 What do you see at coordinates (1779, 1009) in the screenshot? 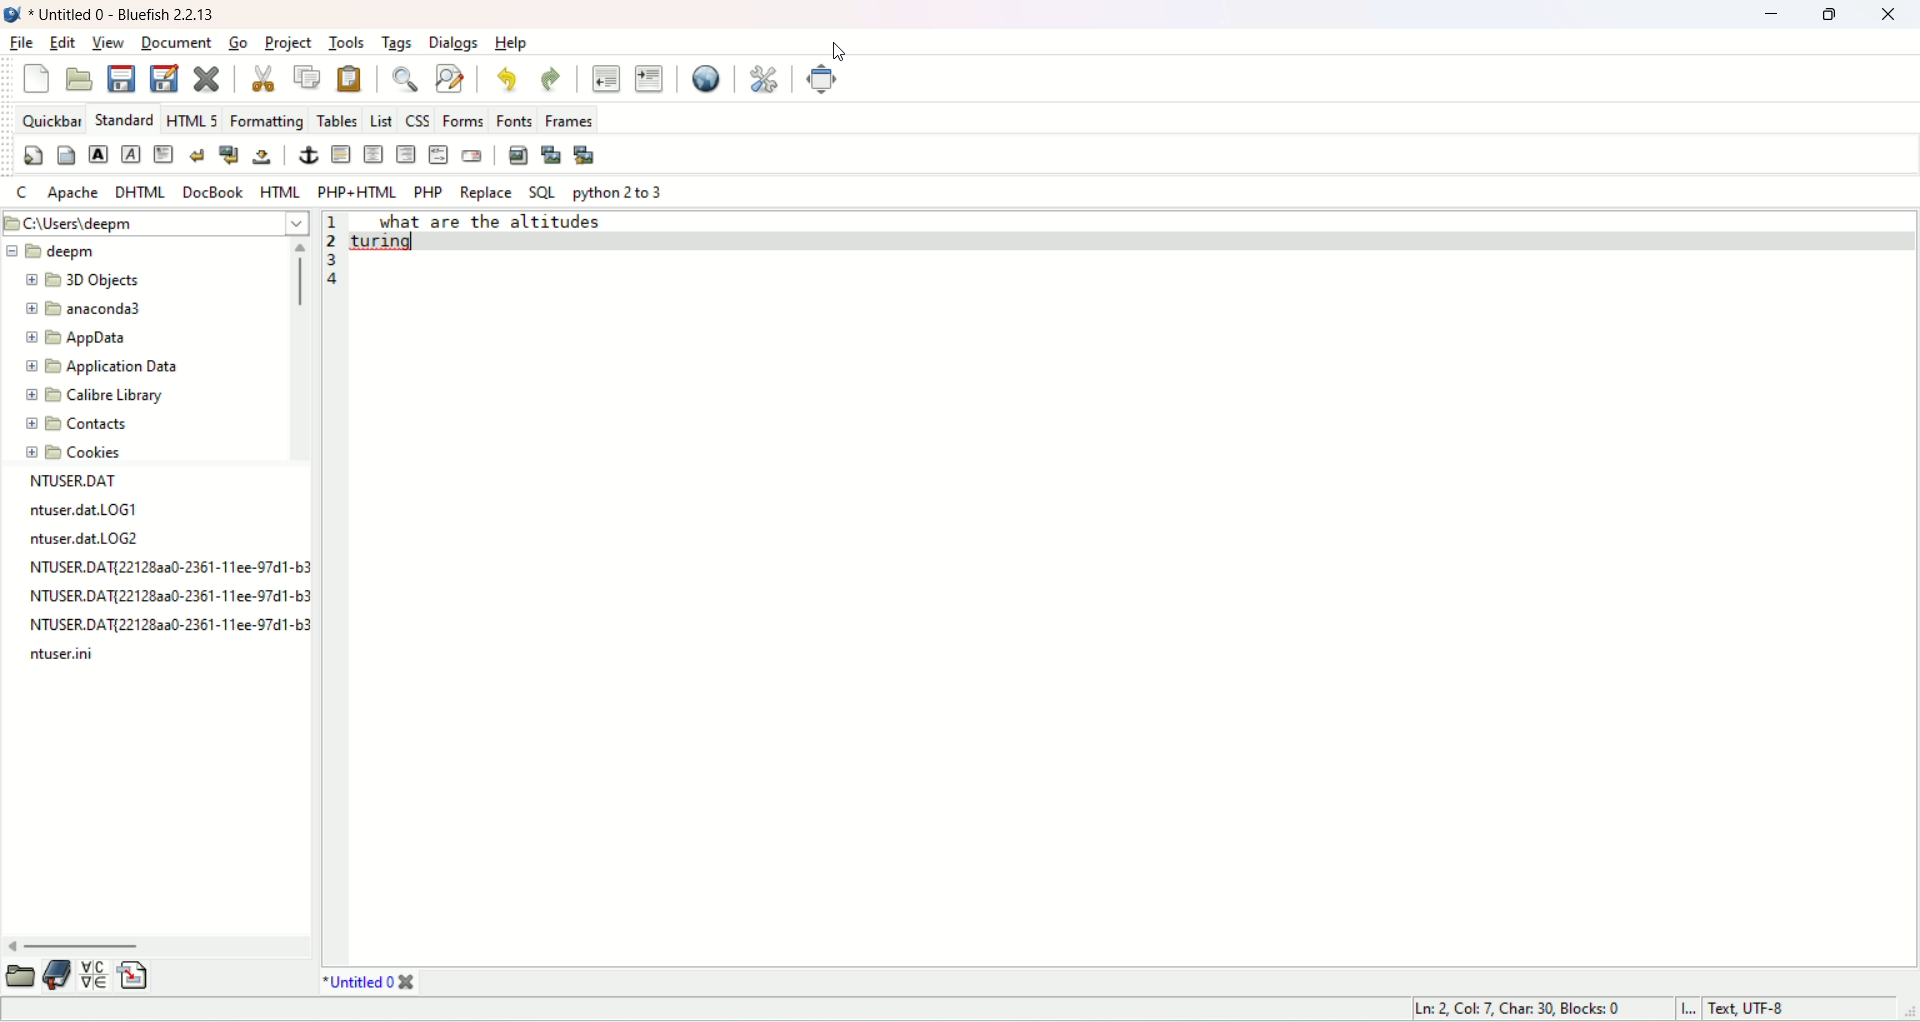
I see `text, UTF-8` at bounding box center [1779, 1009].